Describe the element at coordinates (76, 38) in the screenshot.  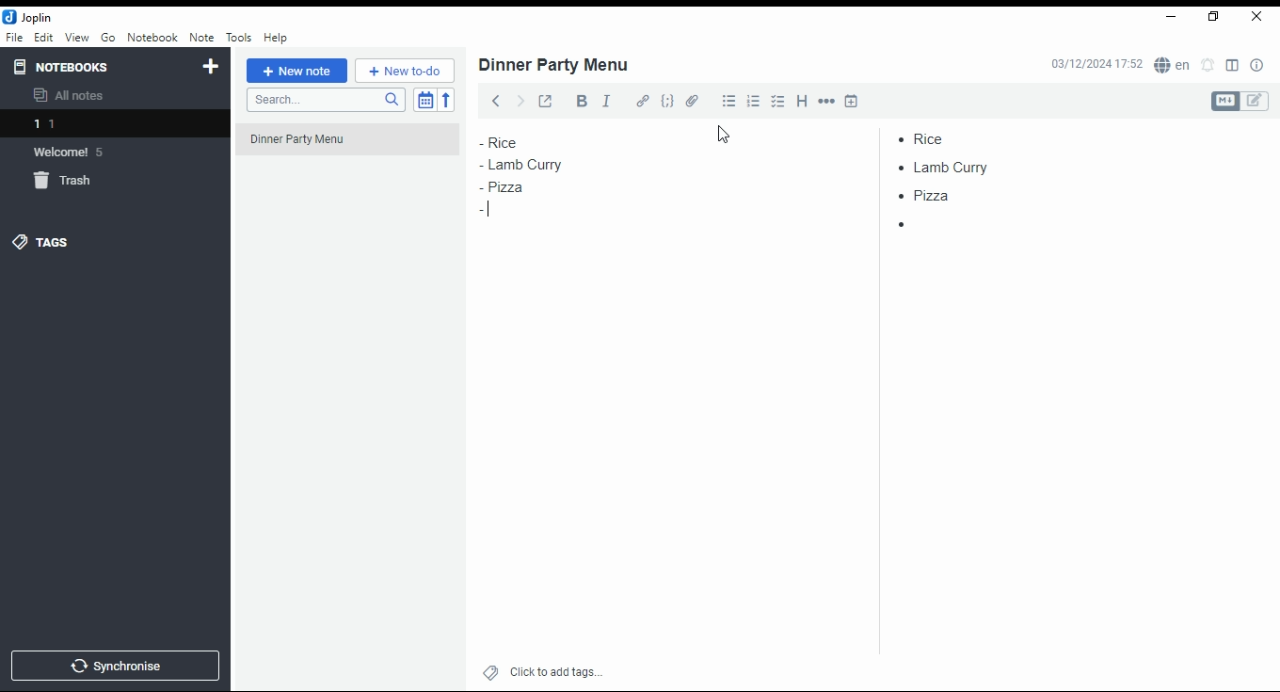
I see `view` at that location.